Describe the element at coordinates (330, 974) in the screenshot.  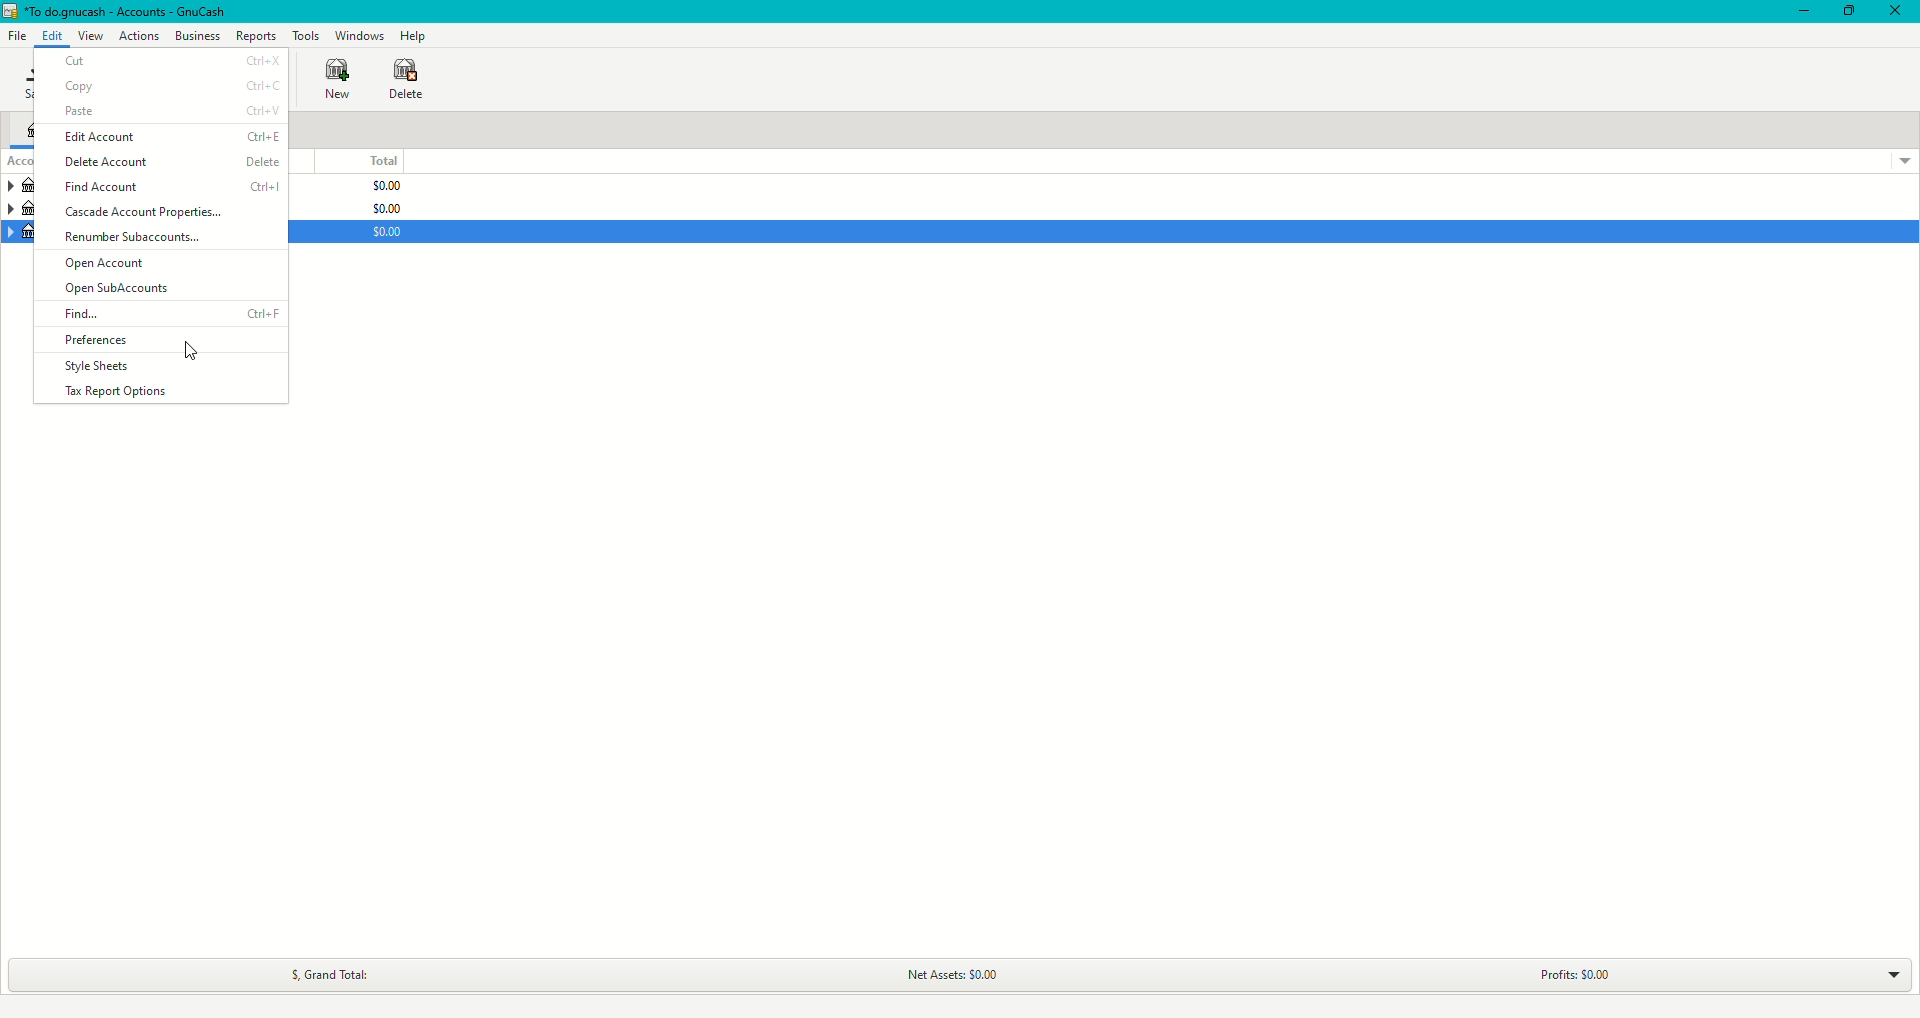
I see `Grand Total` at that location.